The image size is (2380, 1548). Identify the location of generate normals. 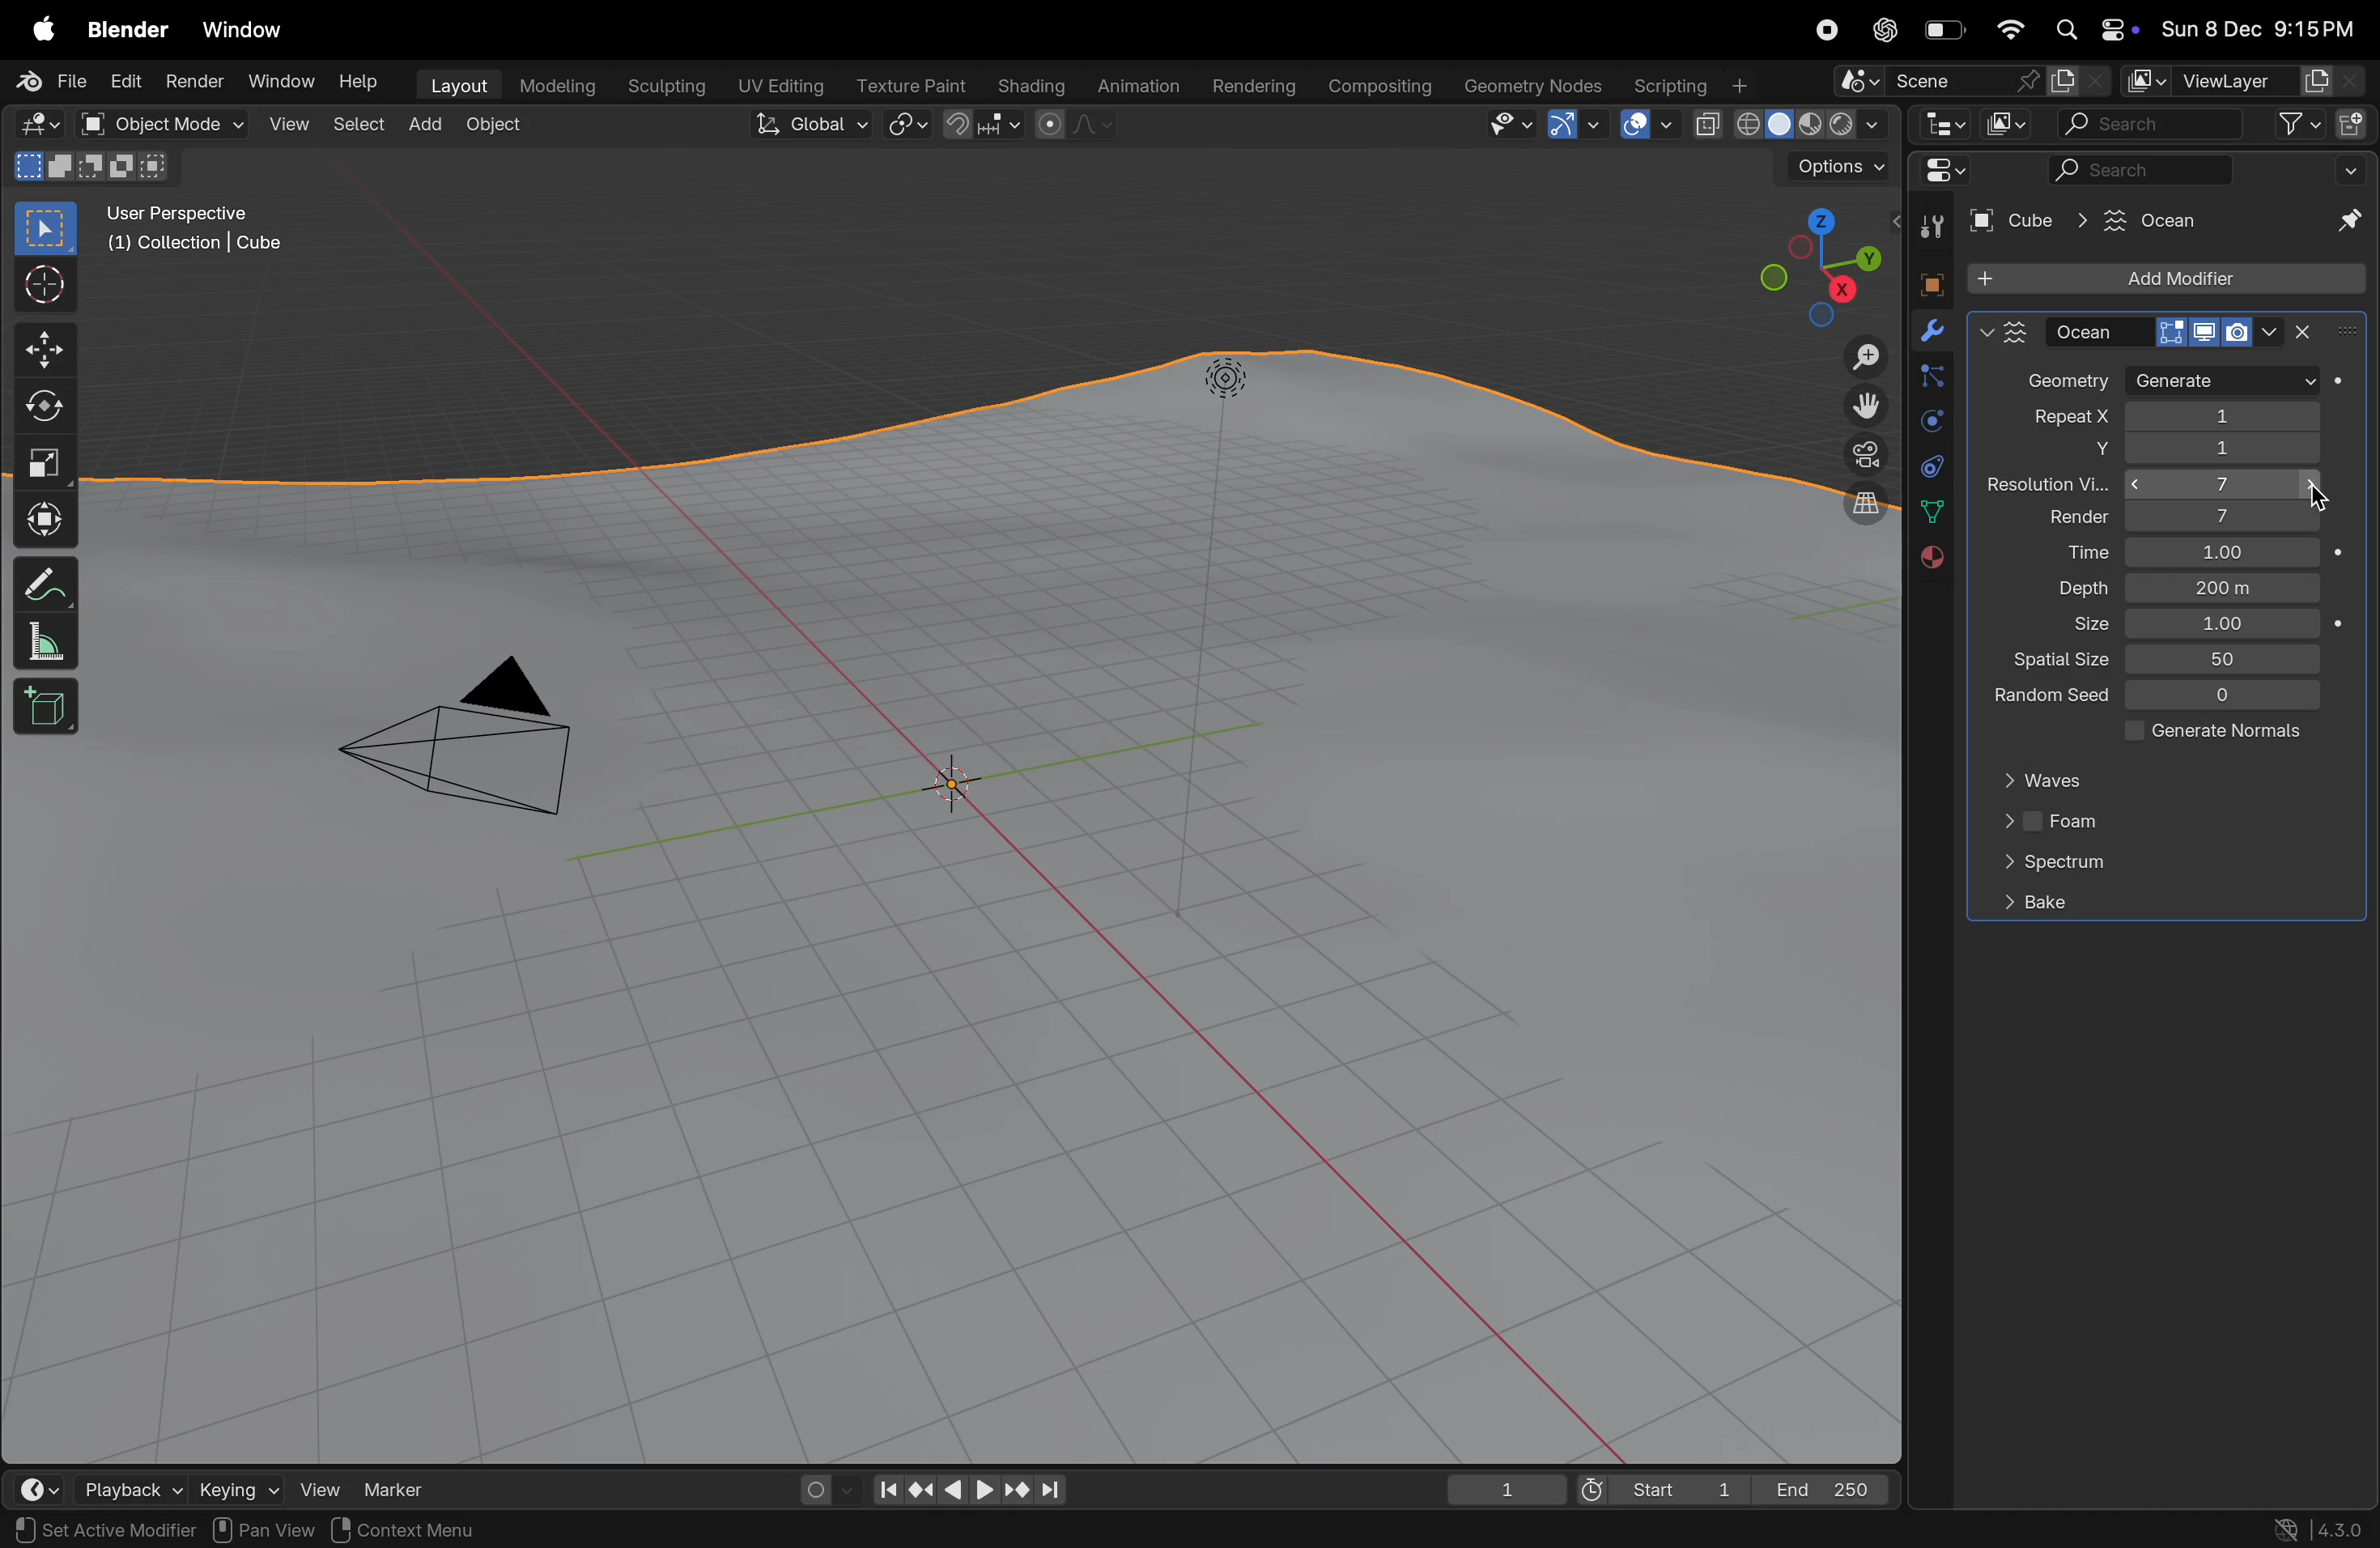
(2206, 734).